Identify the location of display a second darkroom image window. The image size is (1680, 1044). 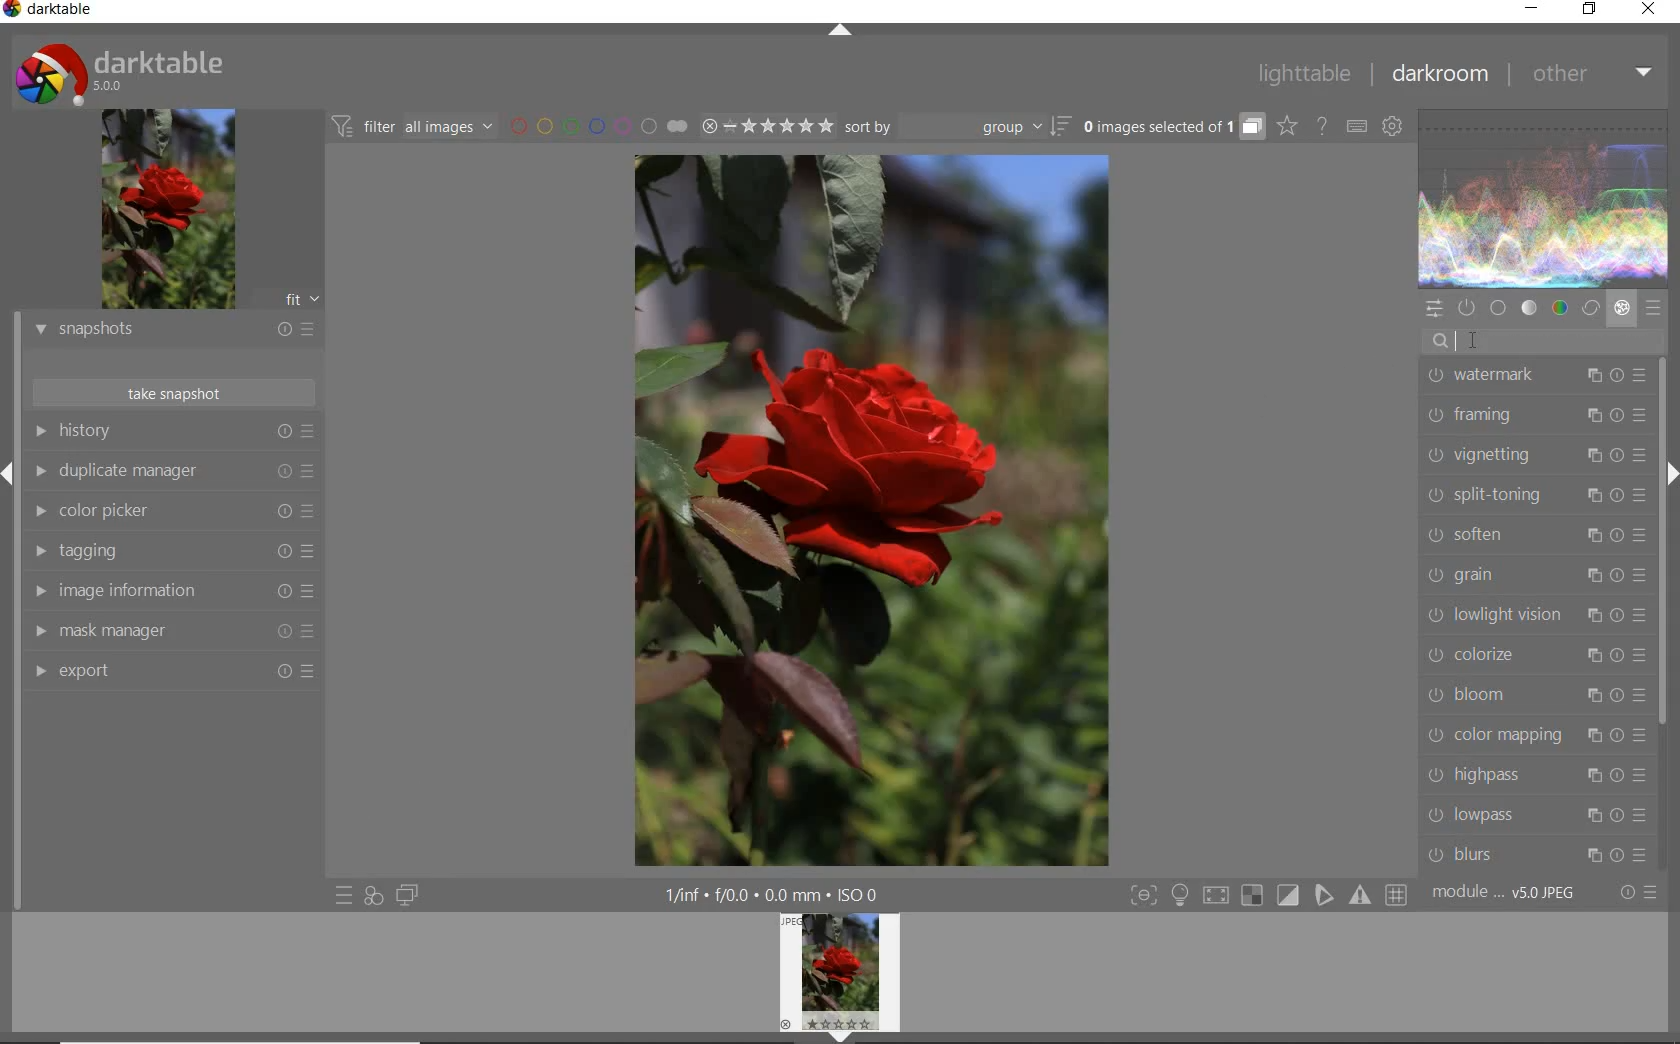
(407, 896).